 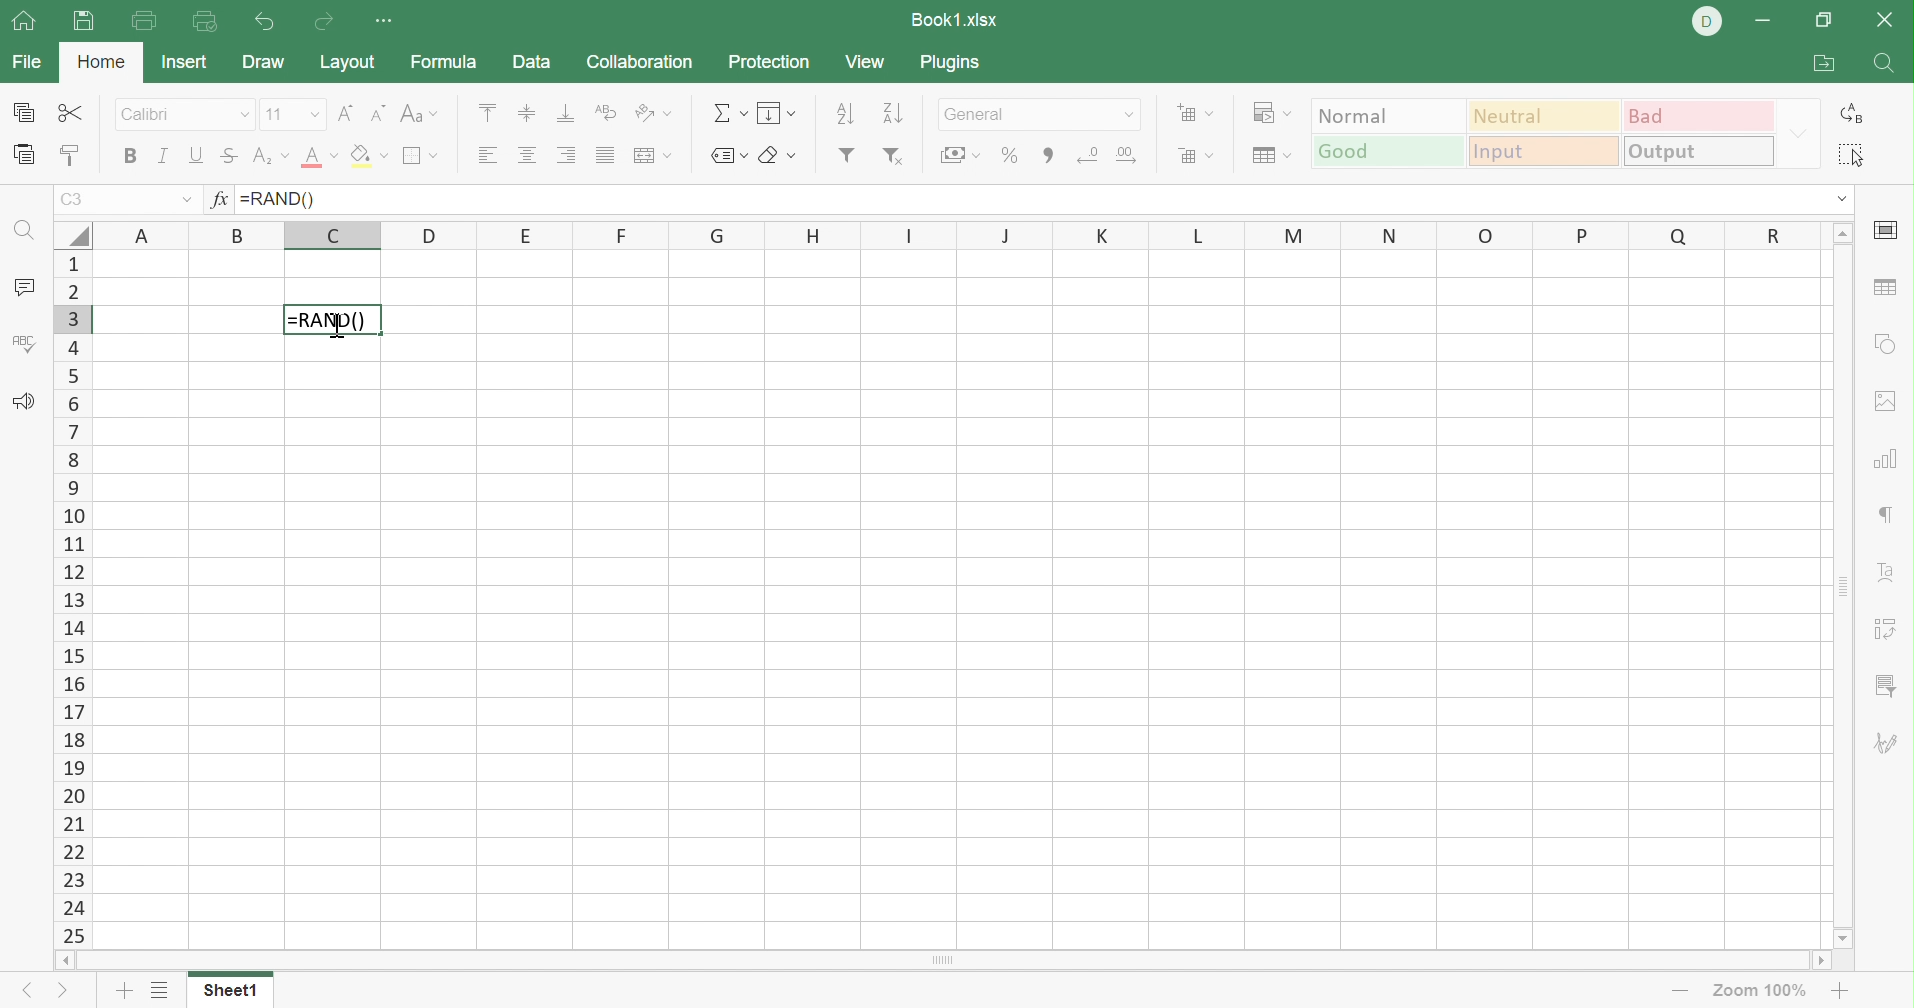 What do you see at coordinates (1883, 65) in the screenshot?
I see `Find` at bounding box center [1883, 65].